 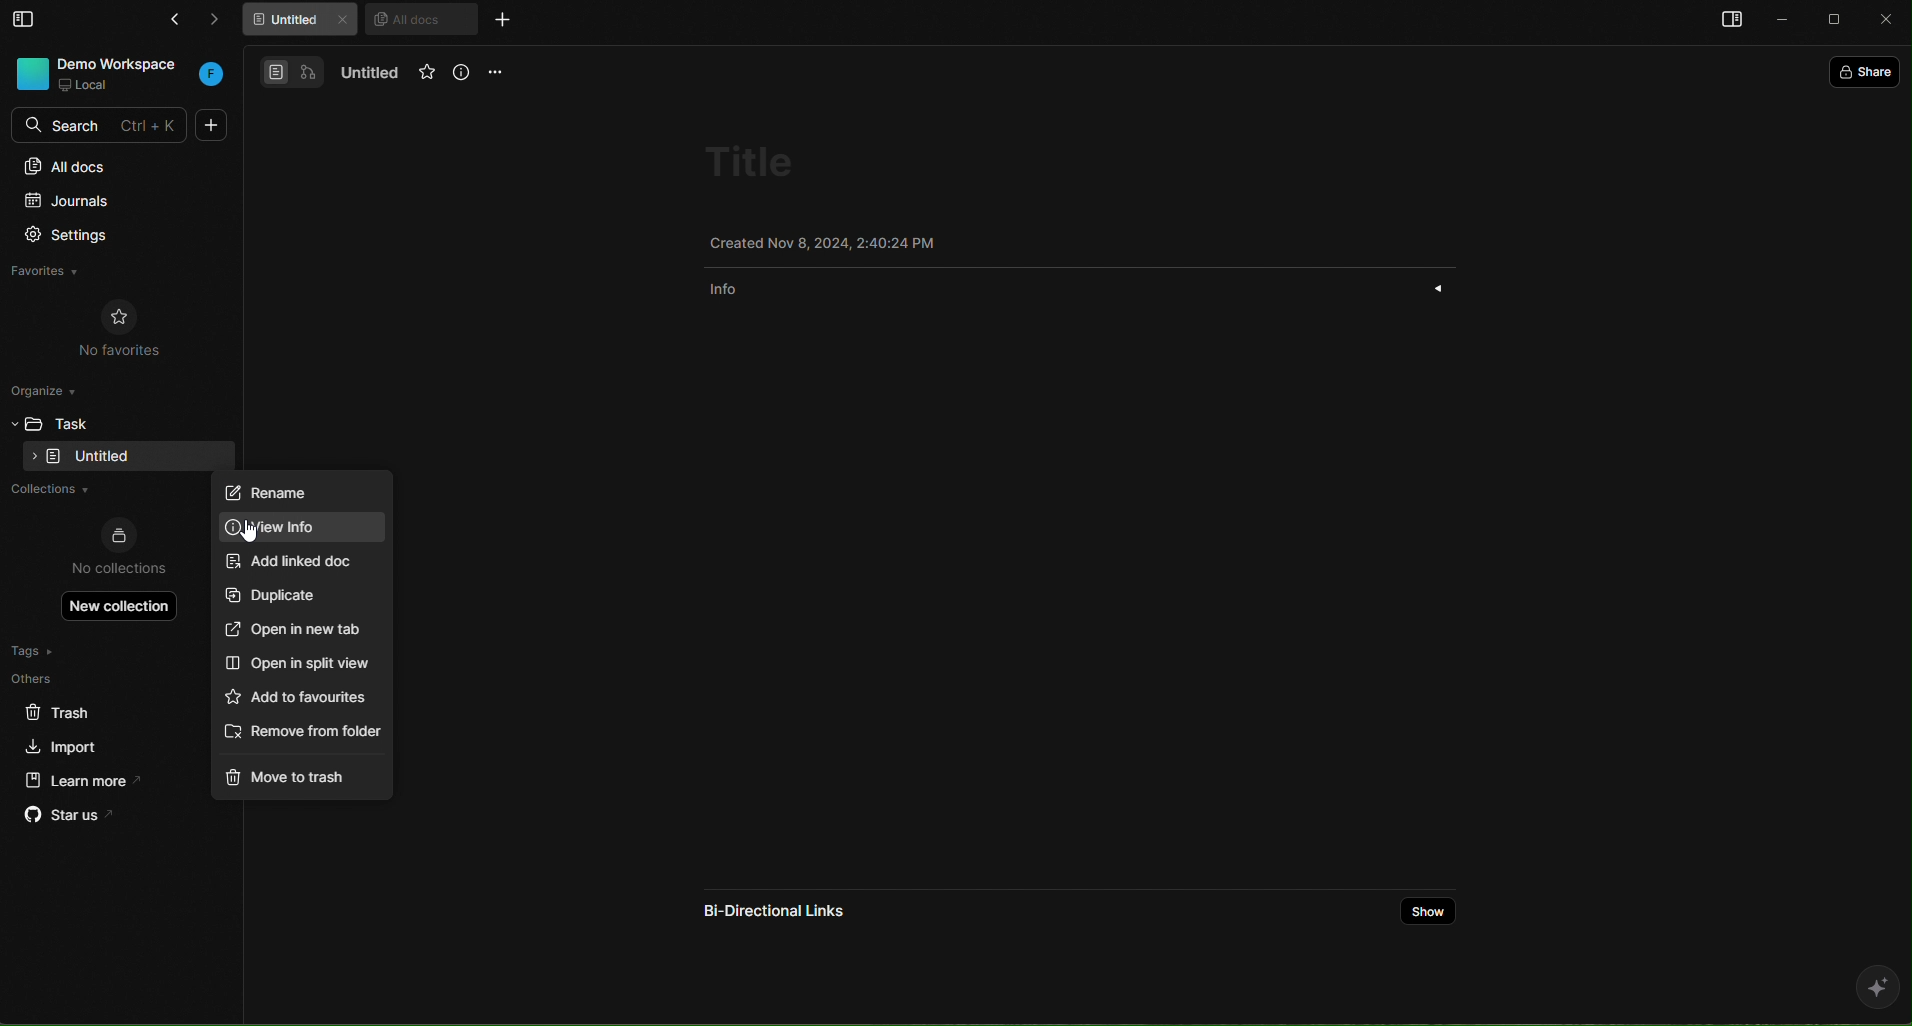 I want to click on trash, so click(x=74, y=709).